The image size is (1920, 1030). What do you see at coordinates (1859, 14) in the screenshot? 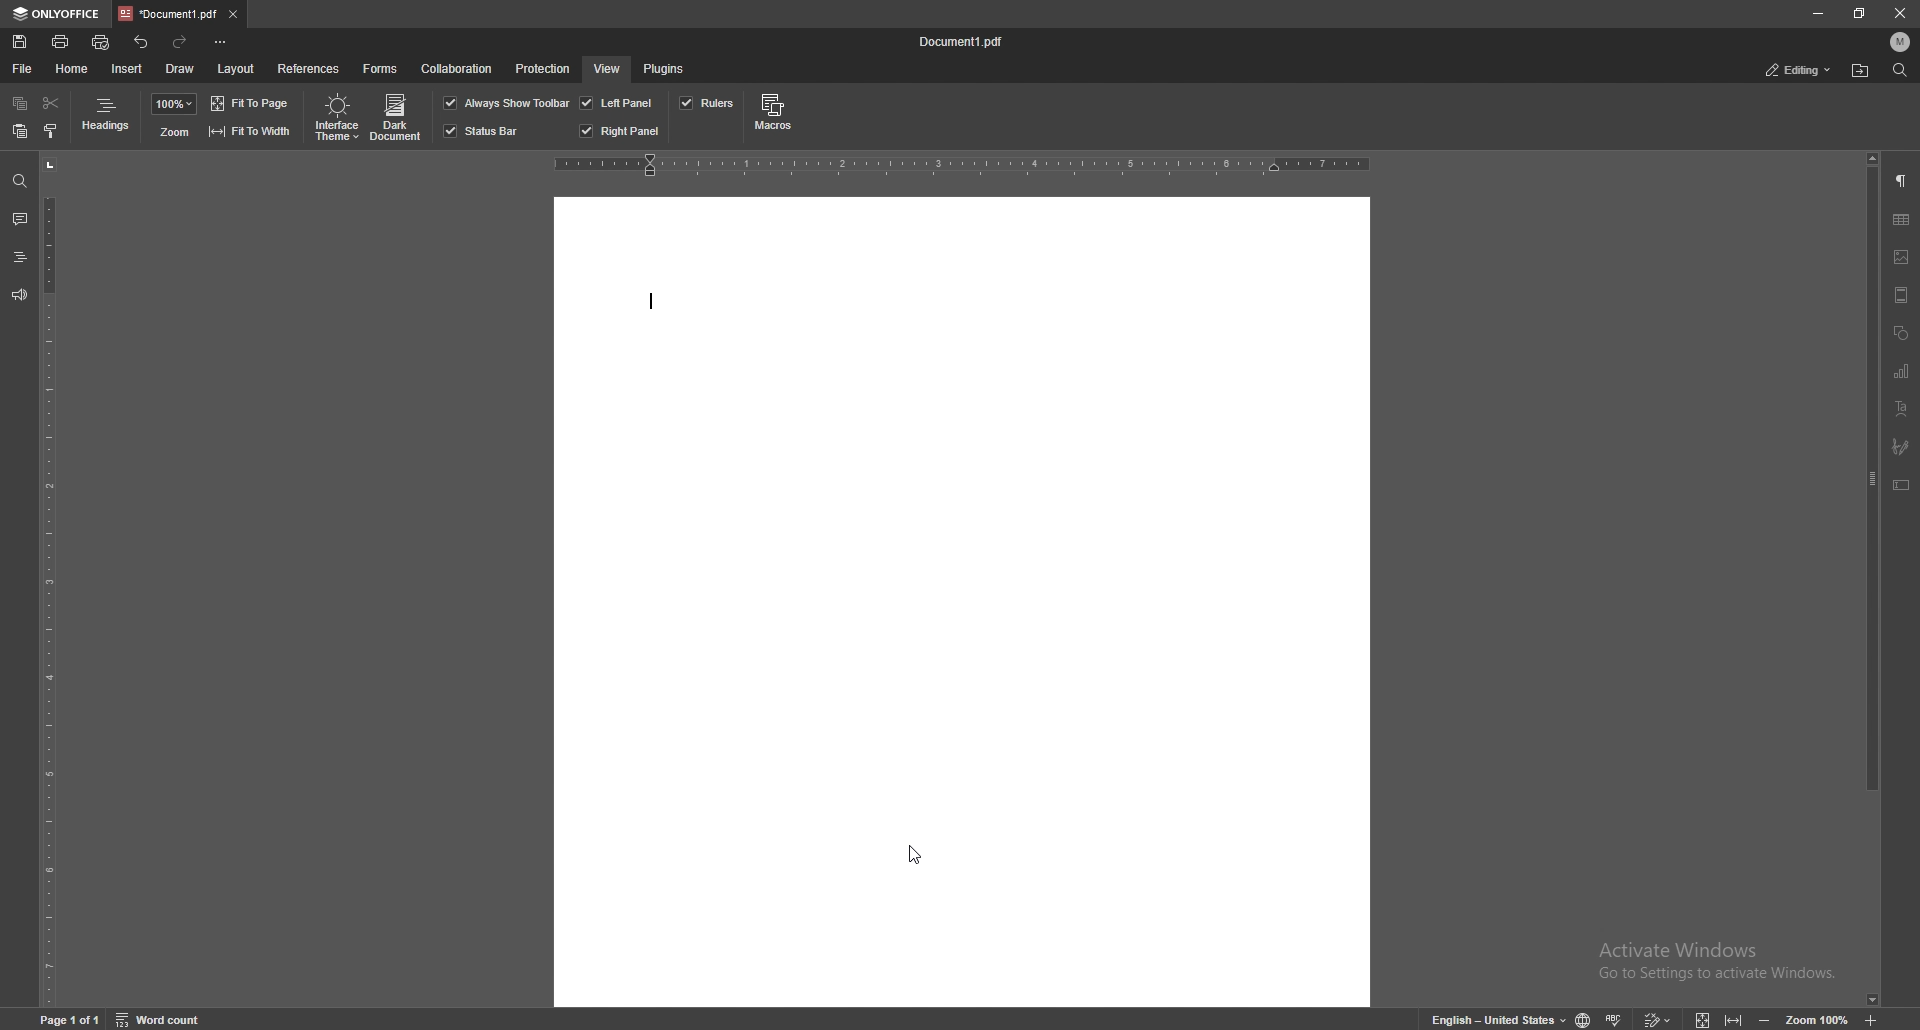
I see `resize` at bounding box center [1859, 14].